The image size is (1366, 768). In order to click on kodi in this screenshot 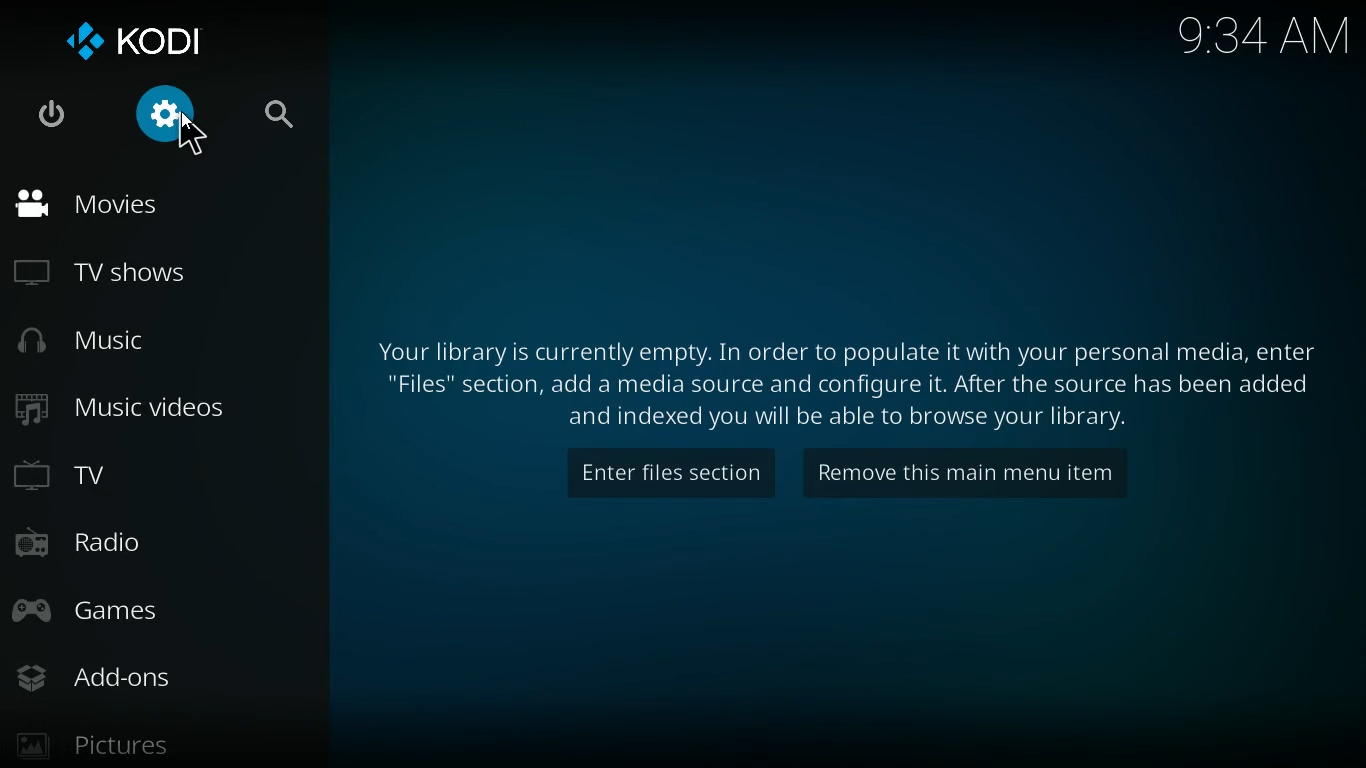, I will do `click(1259, 38)`.